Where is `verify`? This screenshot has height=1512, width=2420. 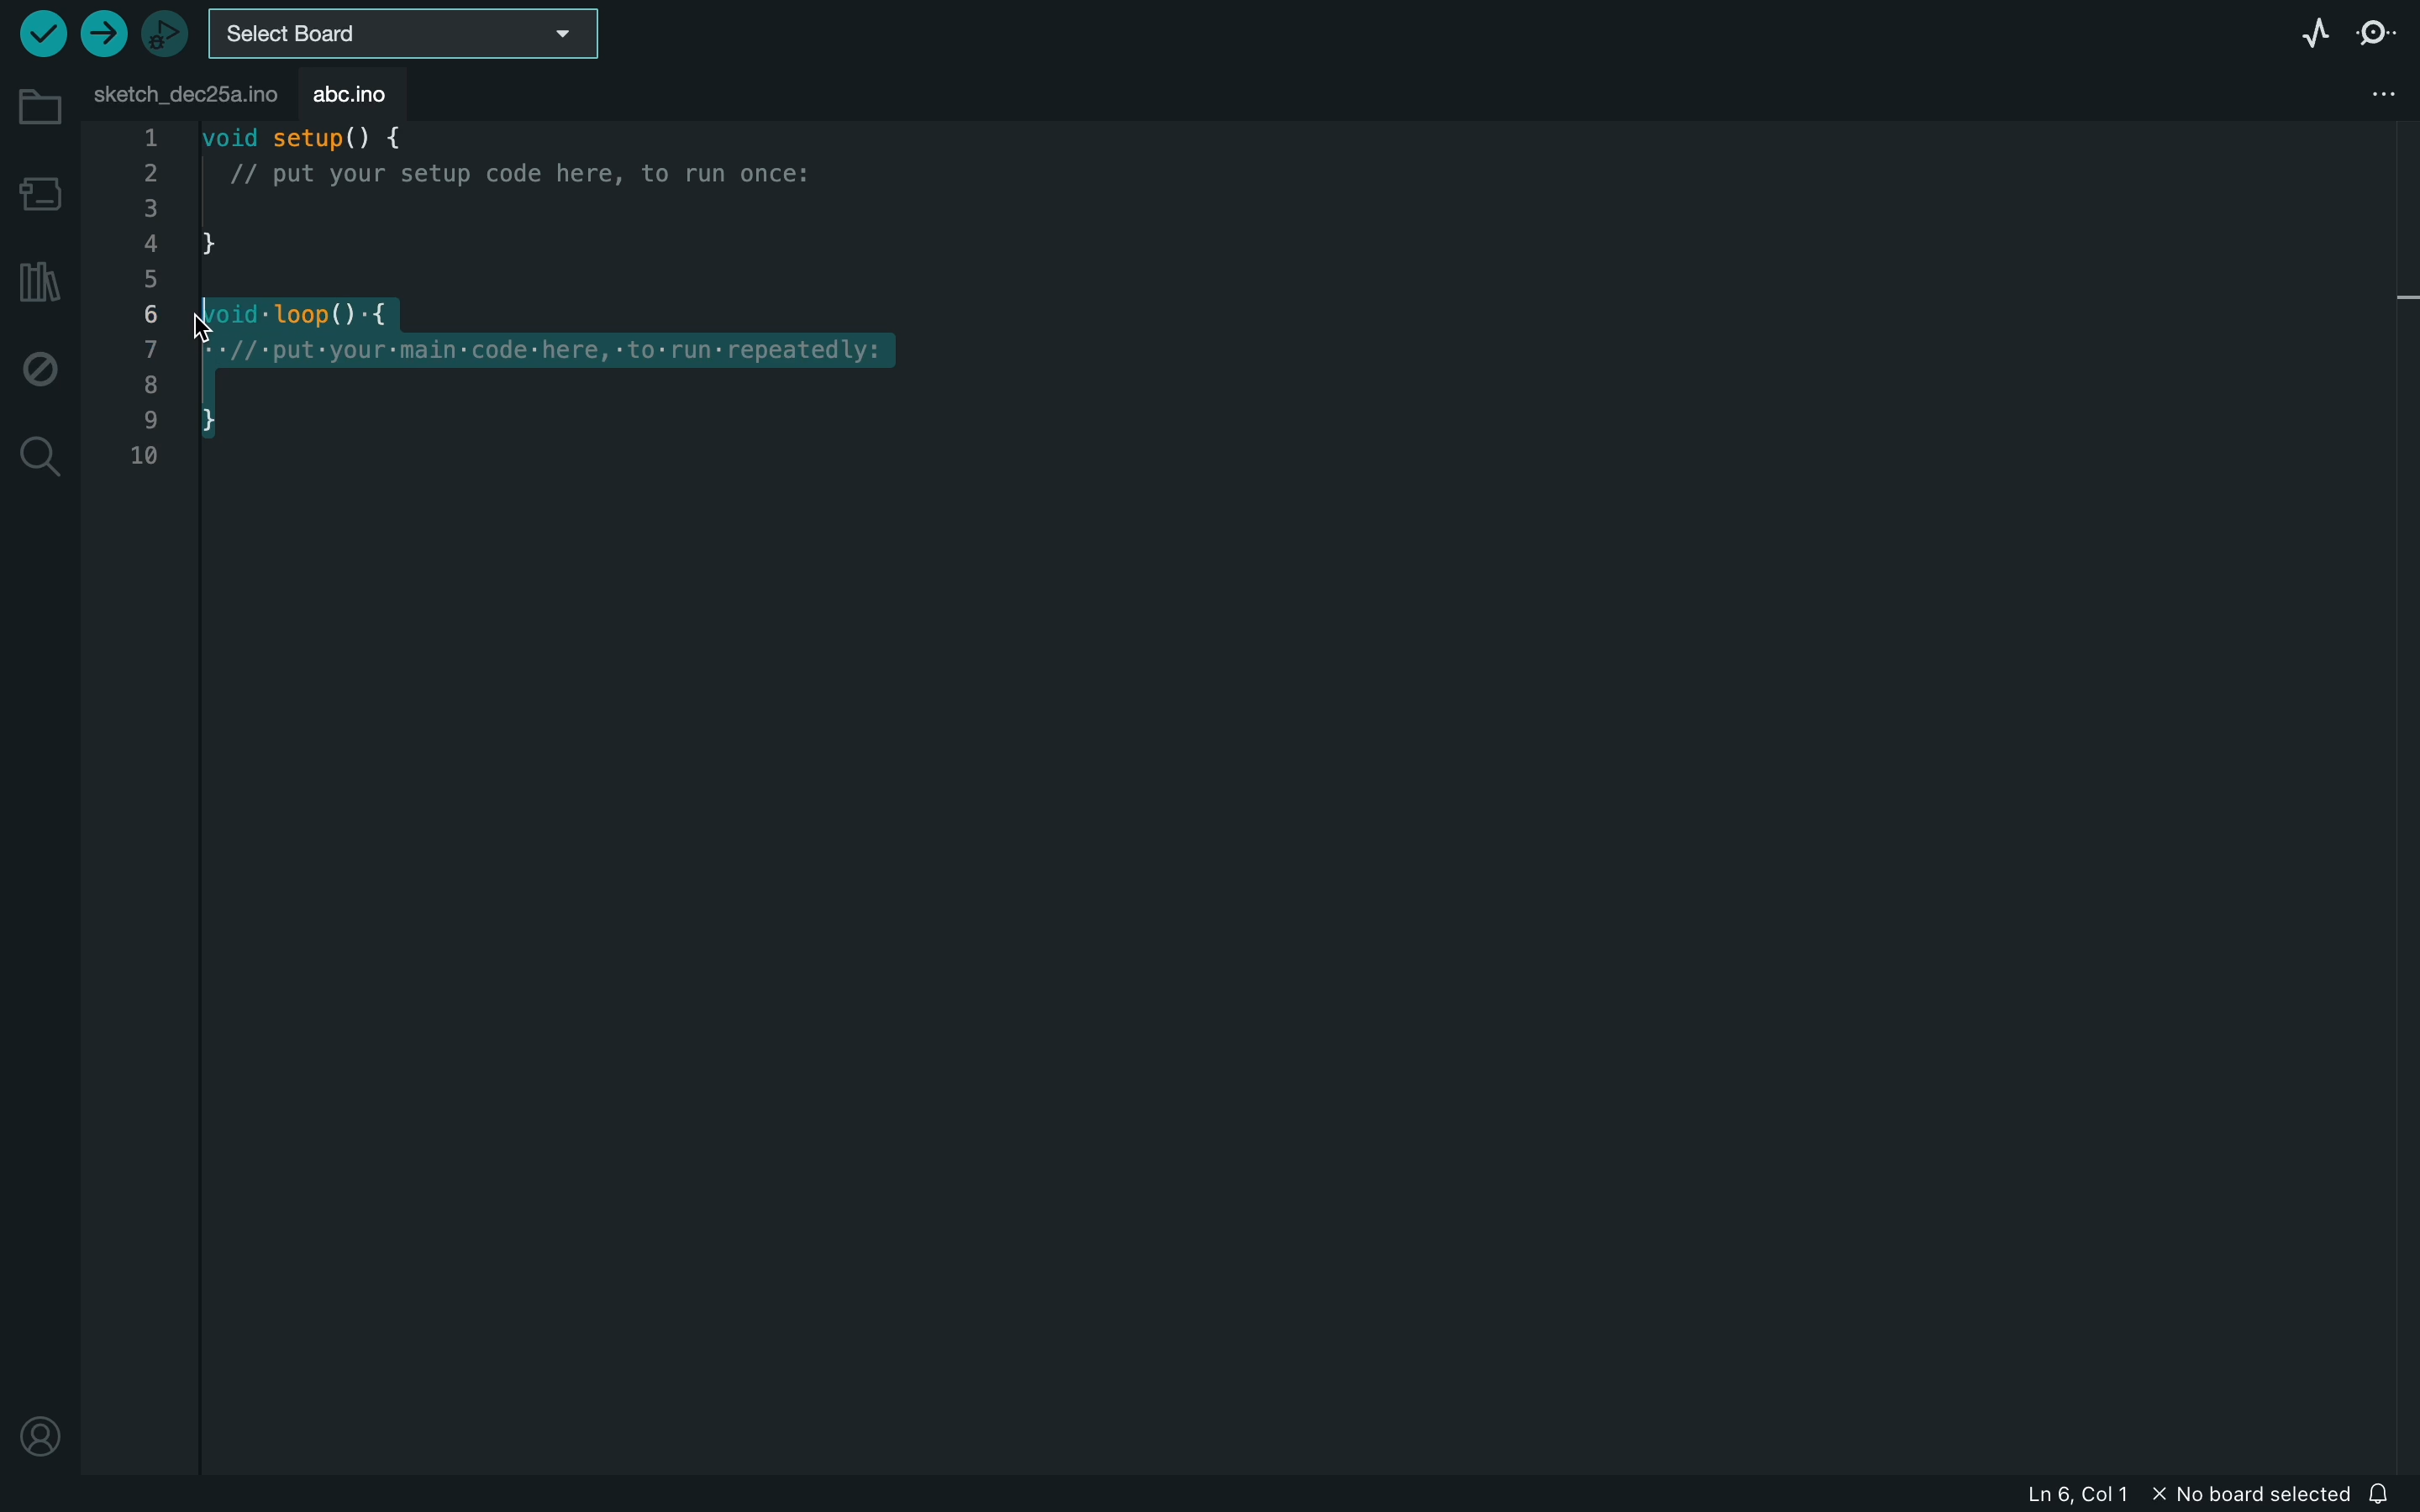 verify is located at coordinates (40, 31).